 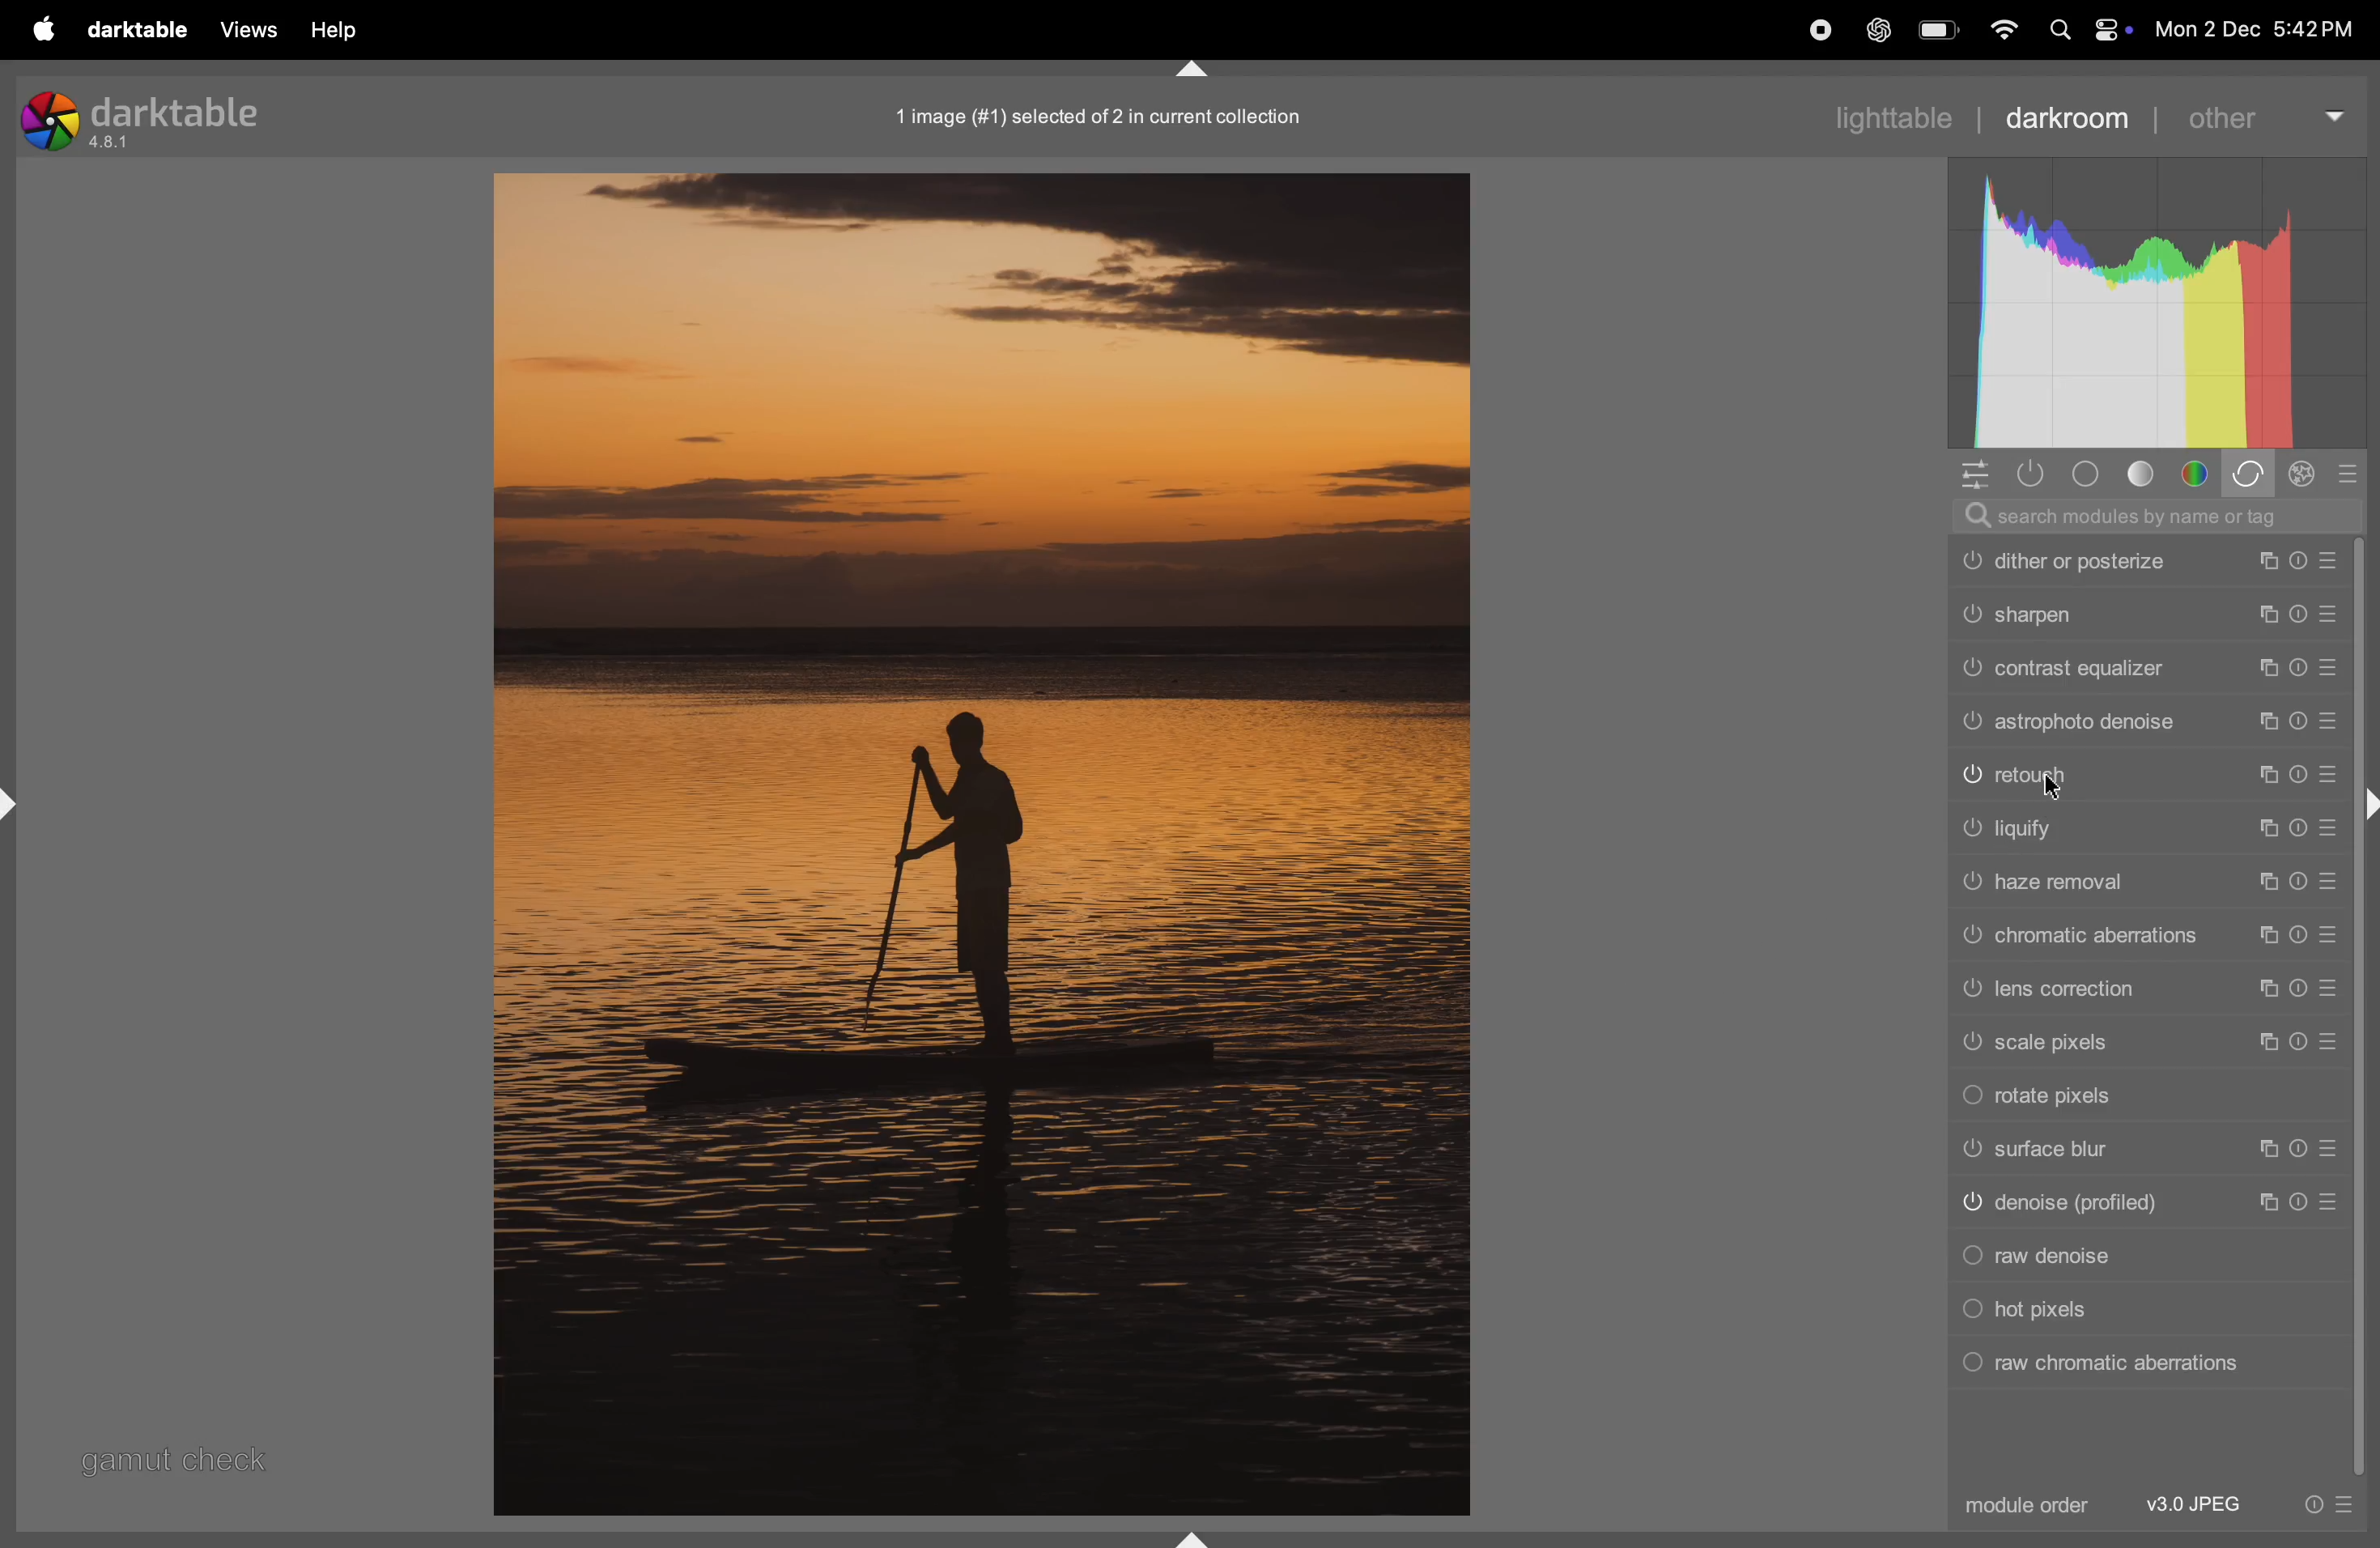 I want to click on apple widgets, so click(x=2084, y=30).